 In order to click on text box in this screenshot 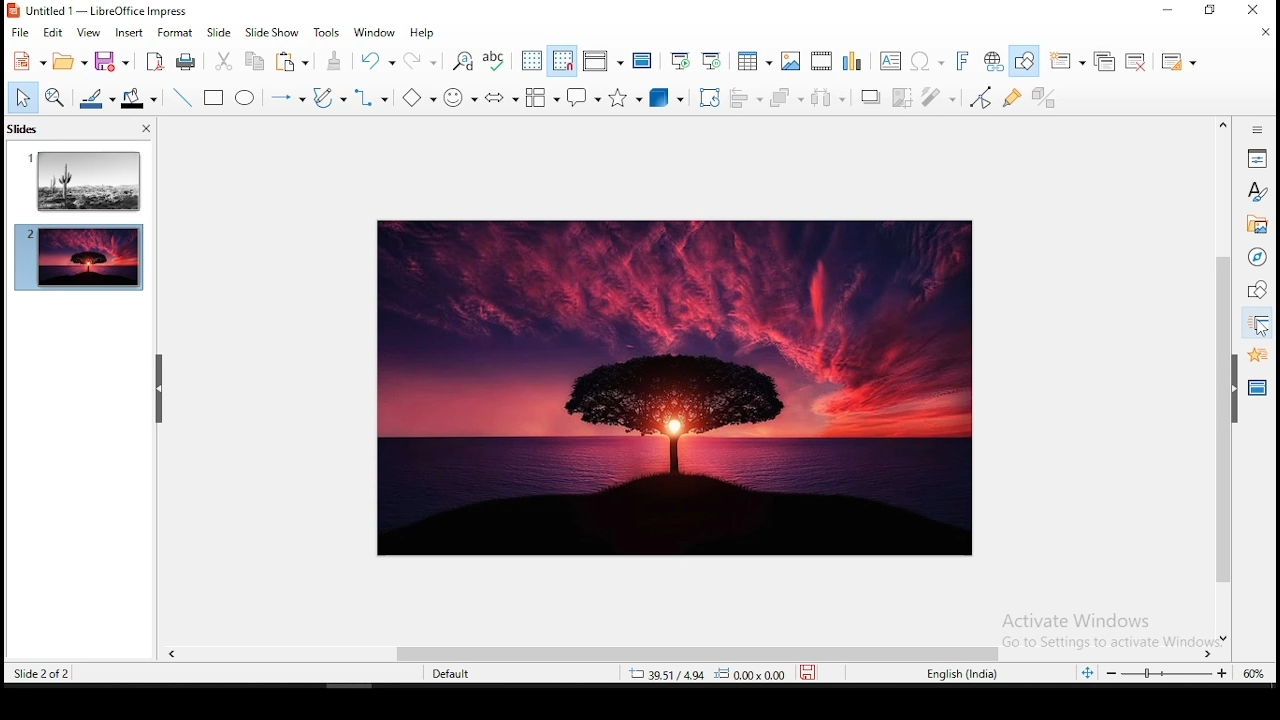, I will do `click(890, 61)`.